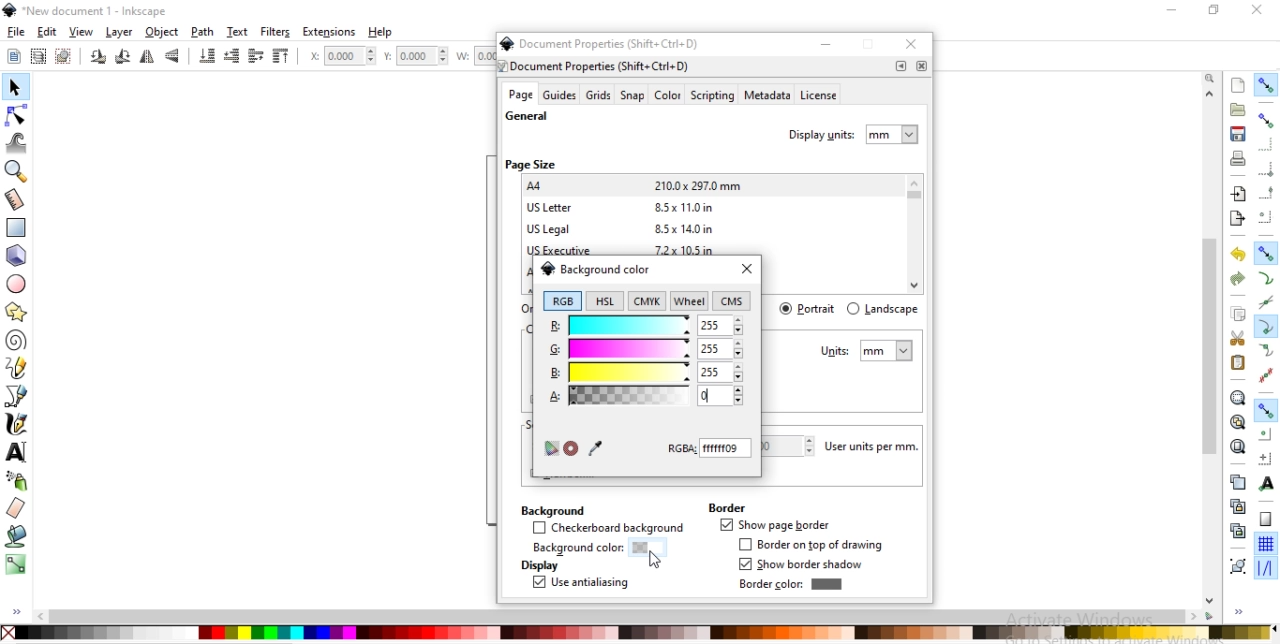 This screenshot has height=644, width=1280. What do you see at coordinates (1265, 545) in the screenshot?
I see `snap to grid` at bounding box center [1265, 545].